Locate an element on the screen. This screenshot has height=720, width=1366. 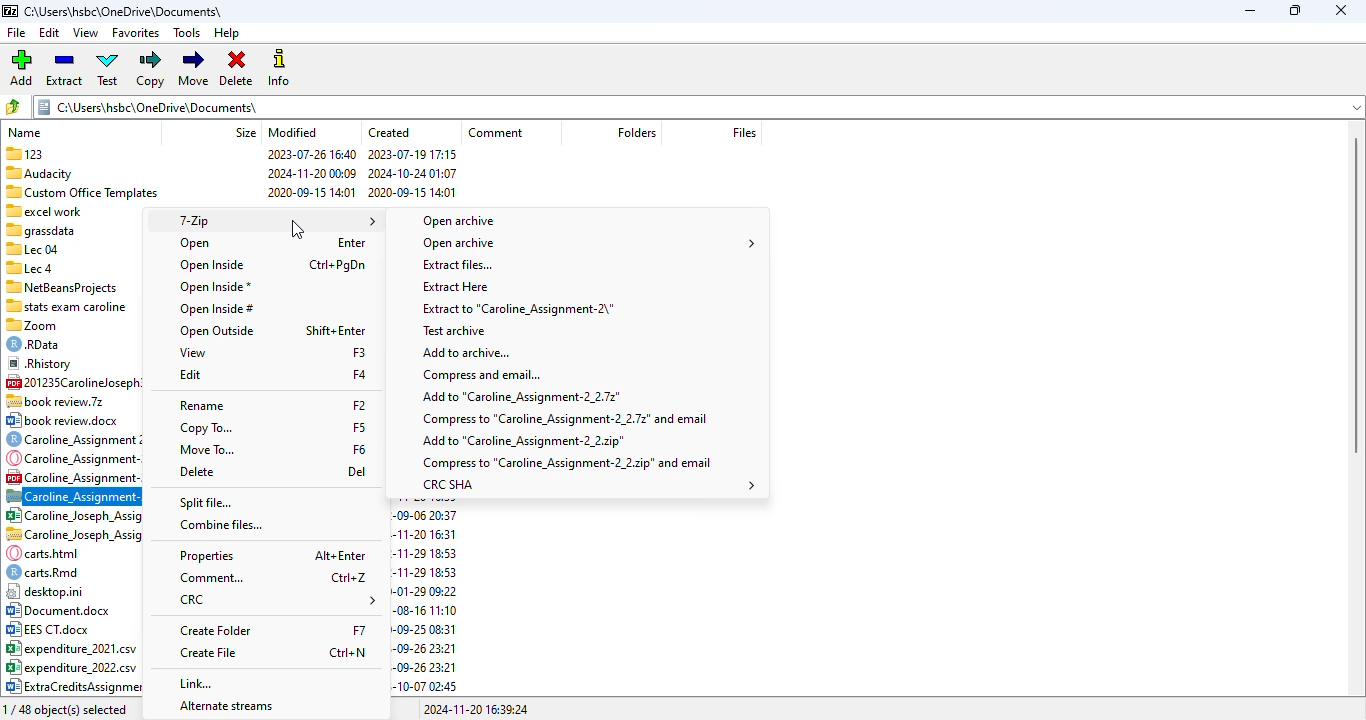
cursor is located at coordinates (298, 230).